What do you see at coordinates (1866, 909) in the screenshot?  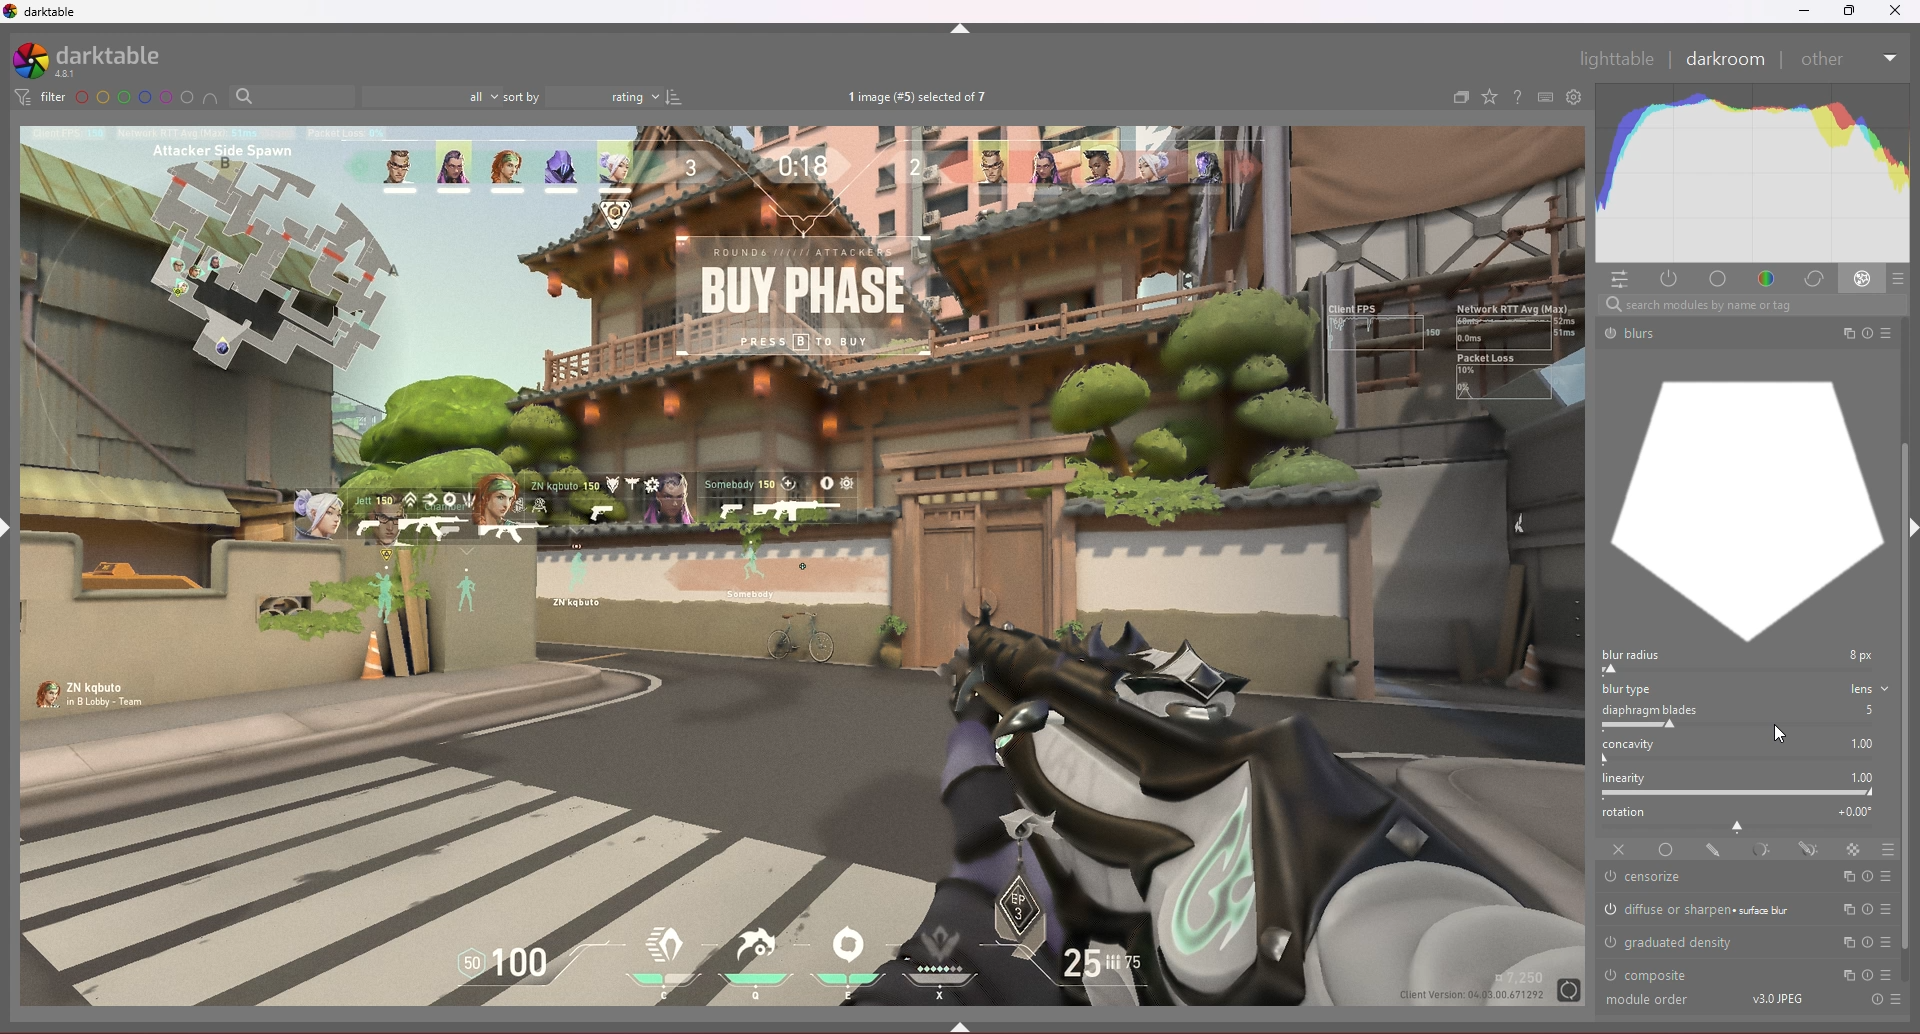 I see `reset` at bounding box center [1866, 909].